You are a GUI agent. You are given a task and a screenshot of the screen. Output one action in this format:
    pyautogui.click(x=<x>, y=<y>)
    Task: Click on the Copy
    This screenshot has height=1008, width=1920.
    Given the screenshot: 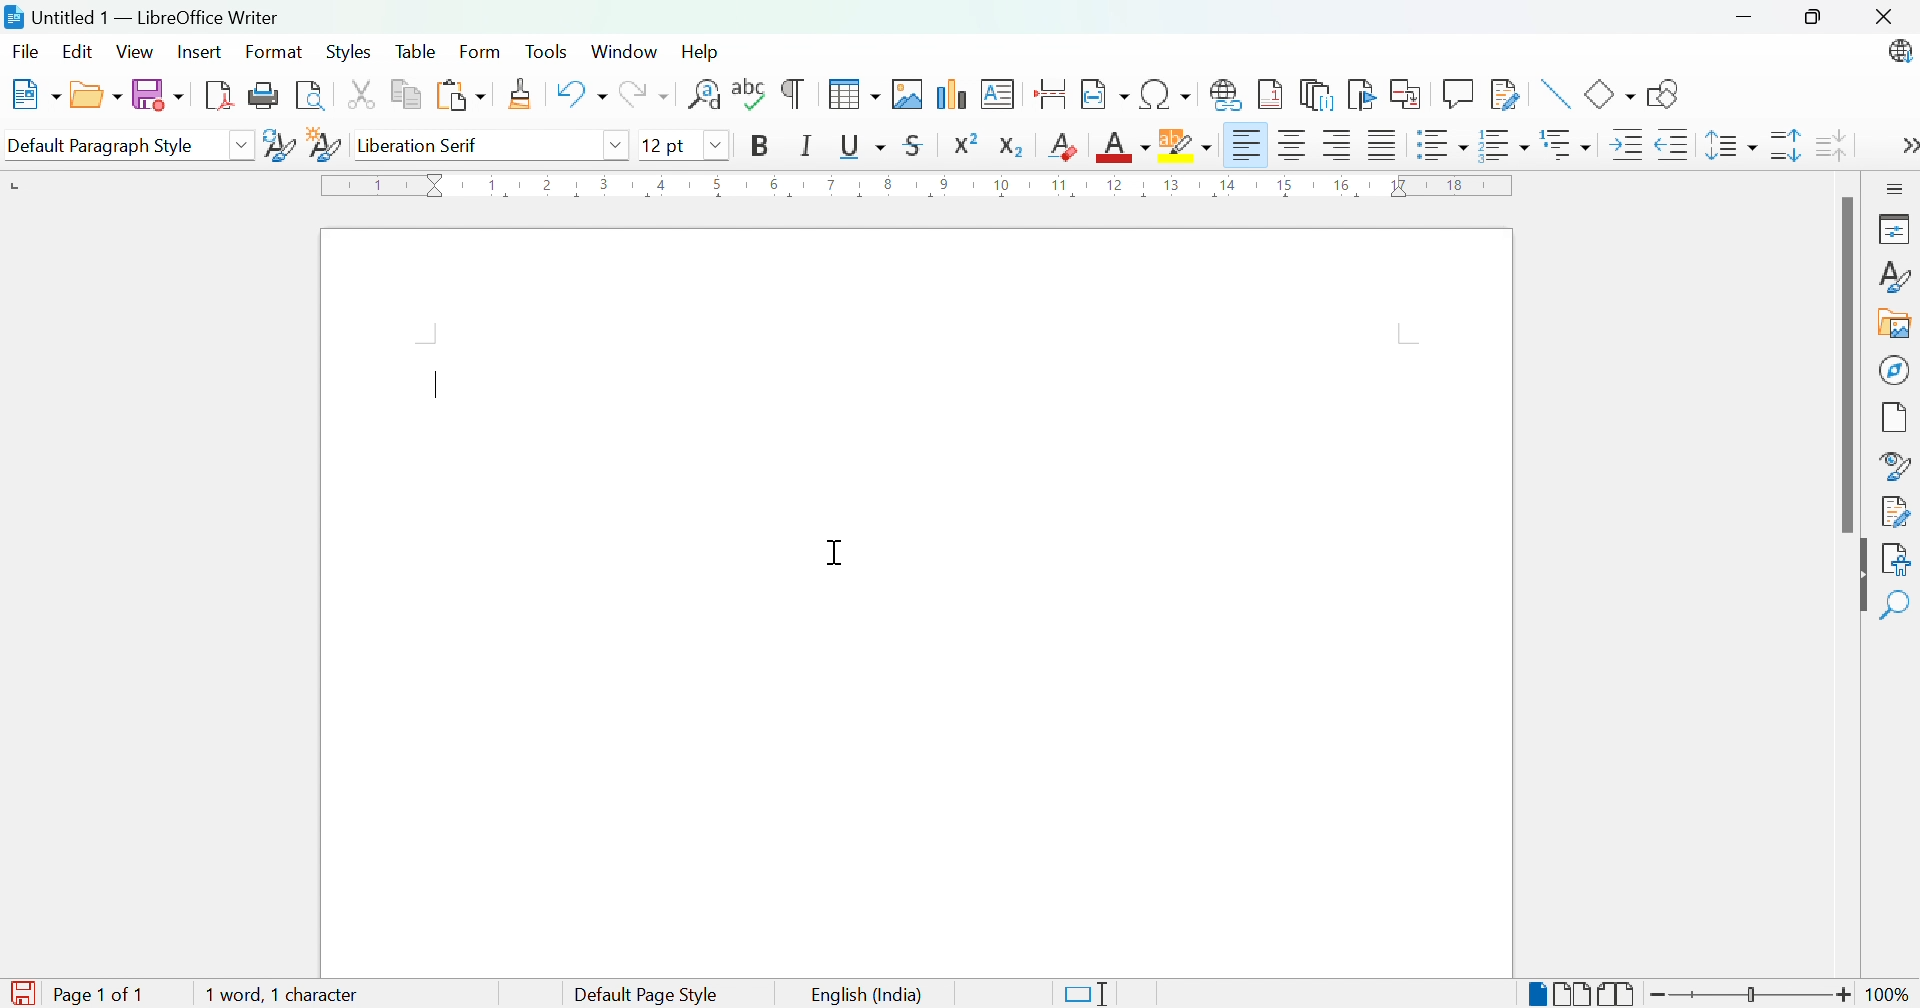 What is the action you would take?
    pyautogui.click(x=411, y=95)
    